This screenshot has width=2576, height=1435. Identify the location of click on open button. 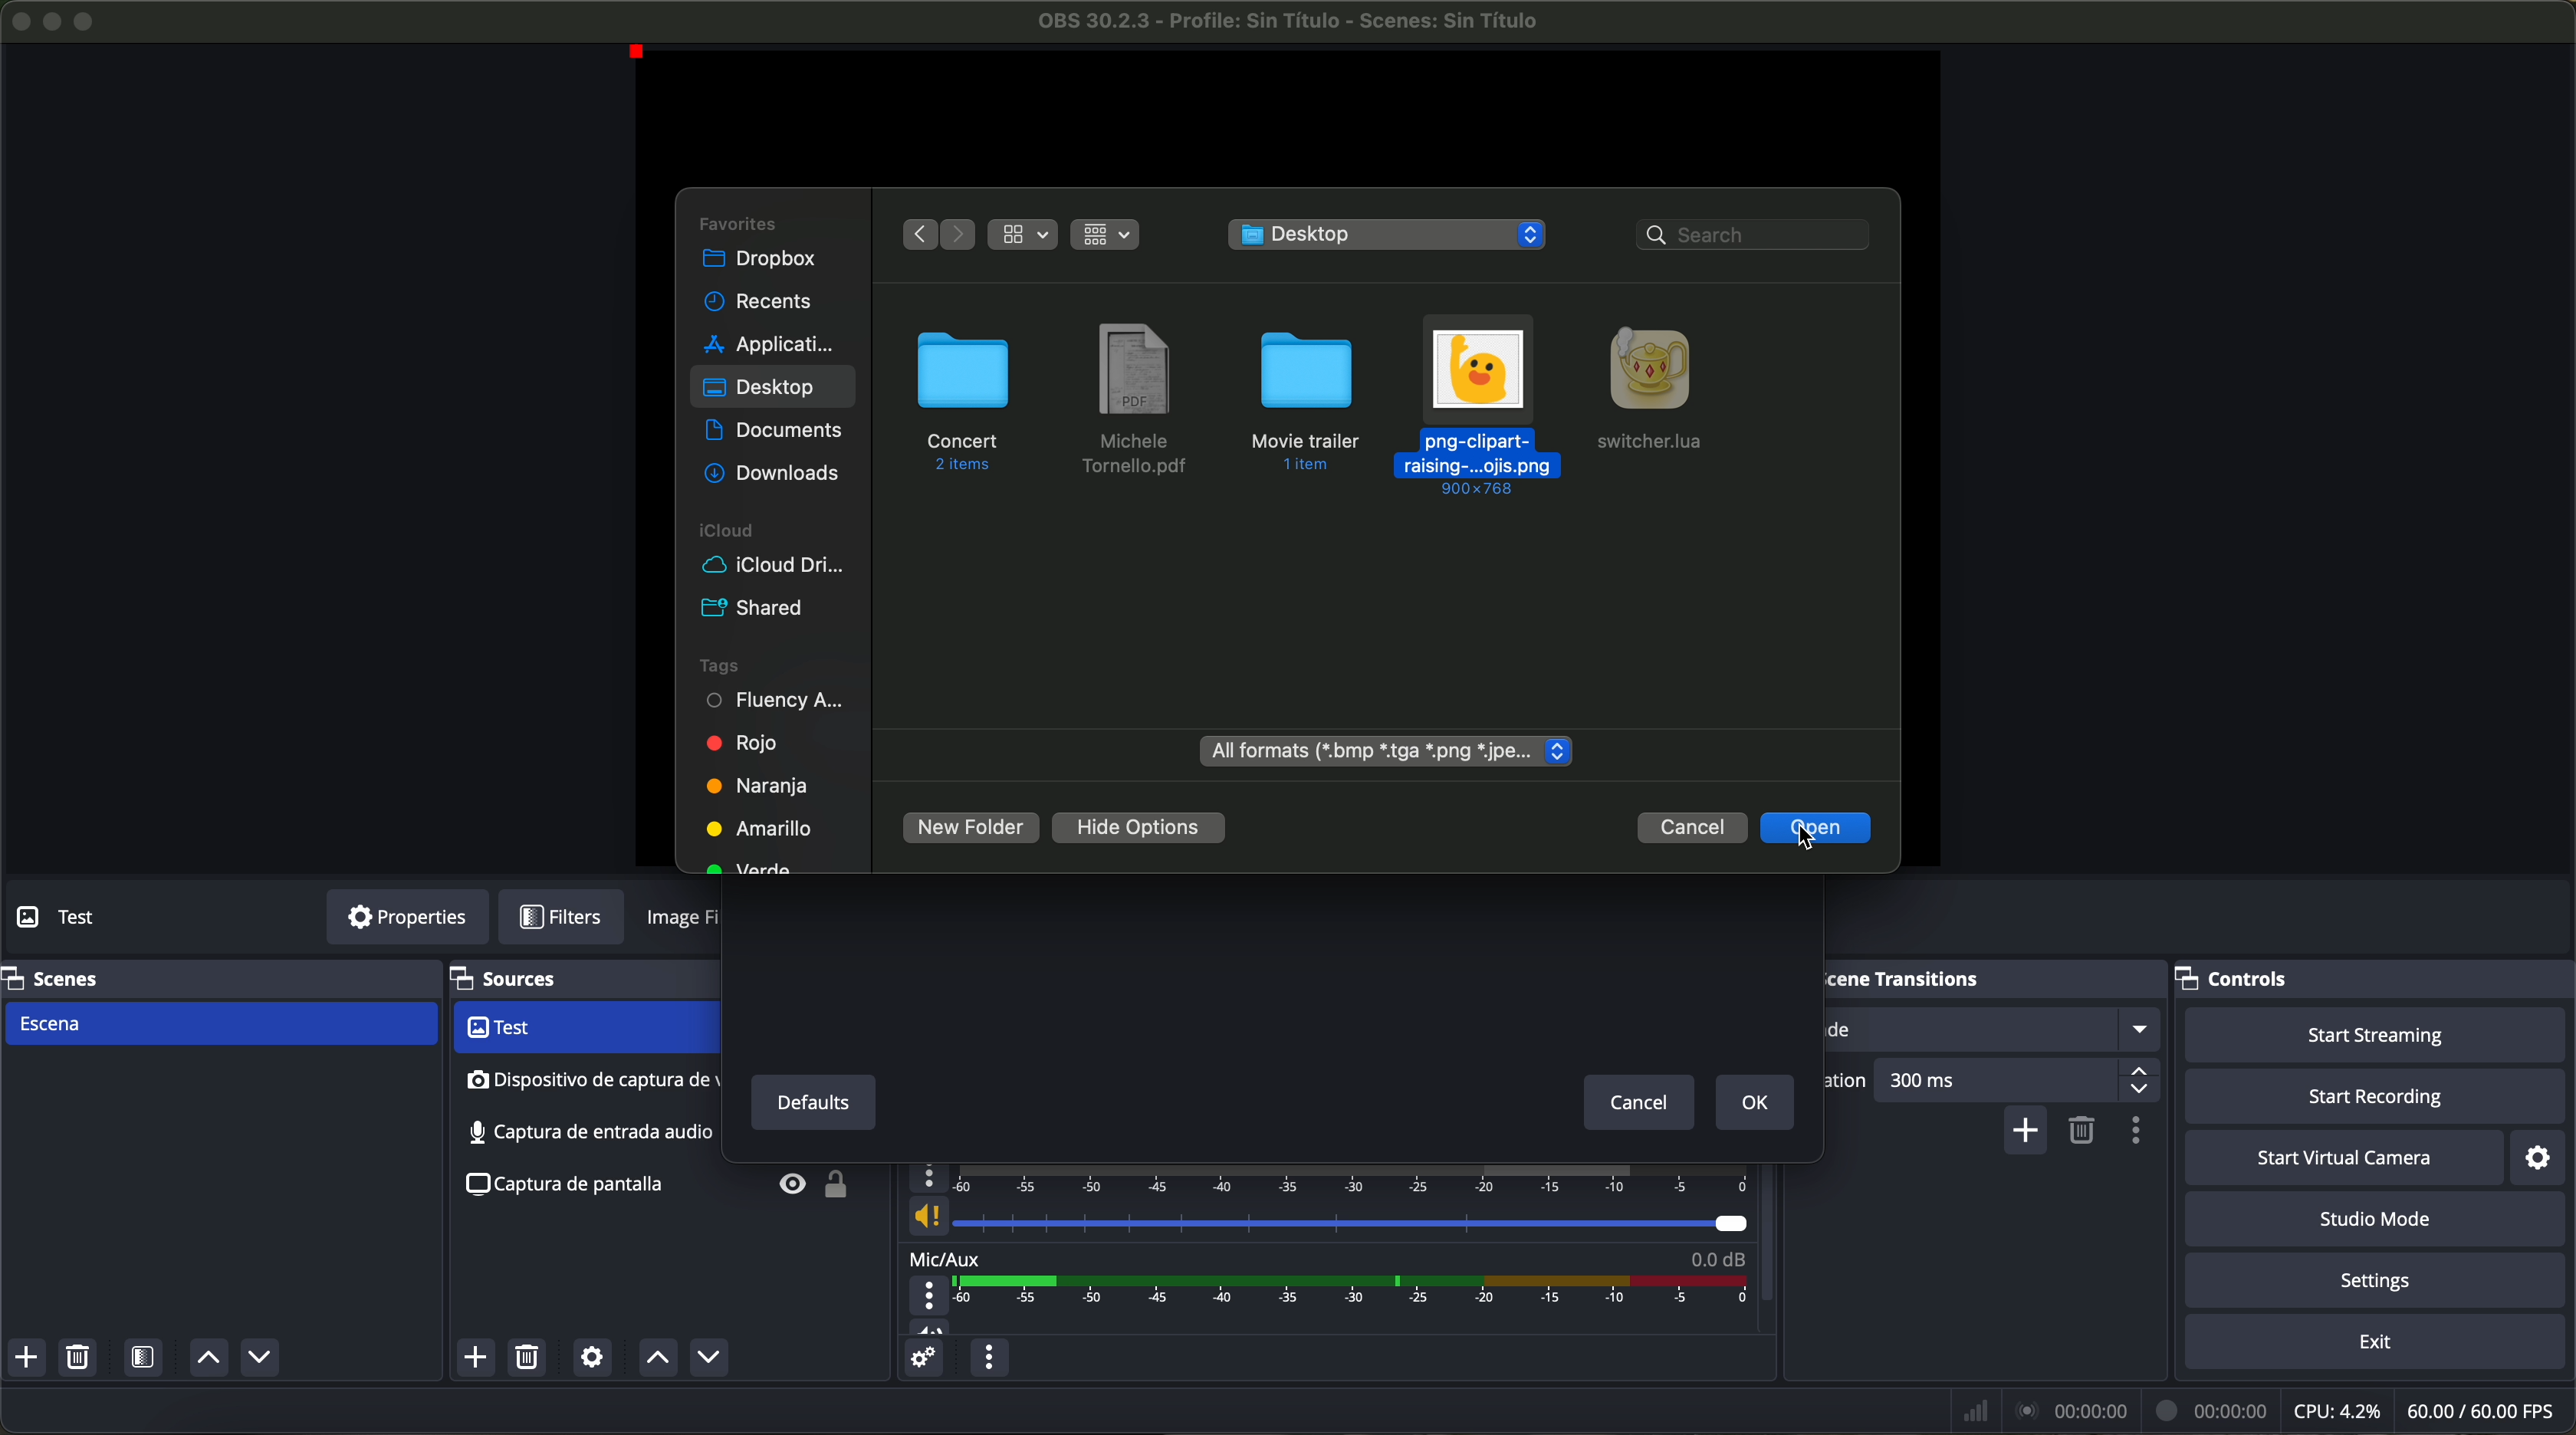
(1818, 832).